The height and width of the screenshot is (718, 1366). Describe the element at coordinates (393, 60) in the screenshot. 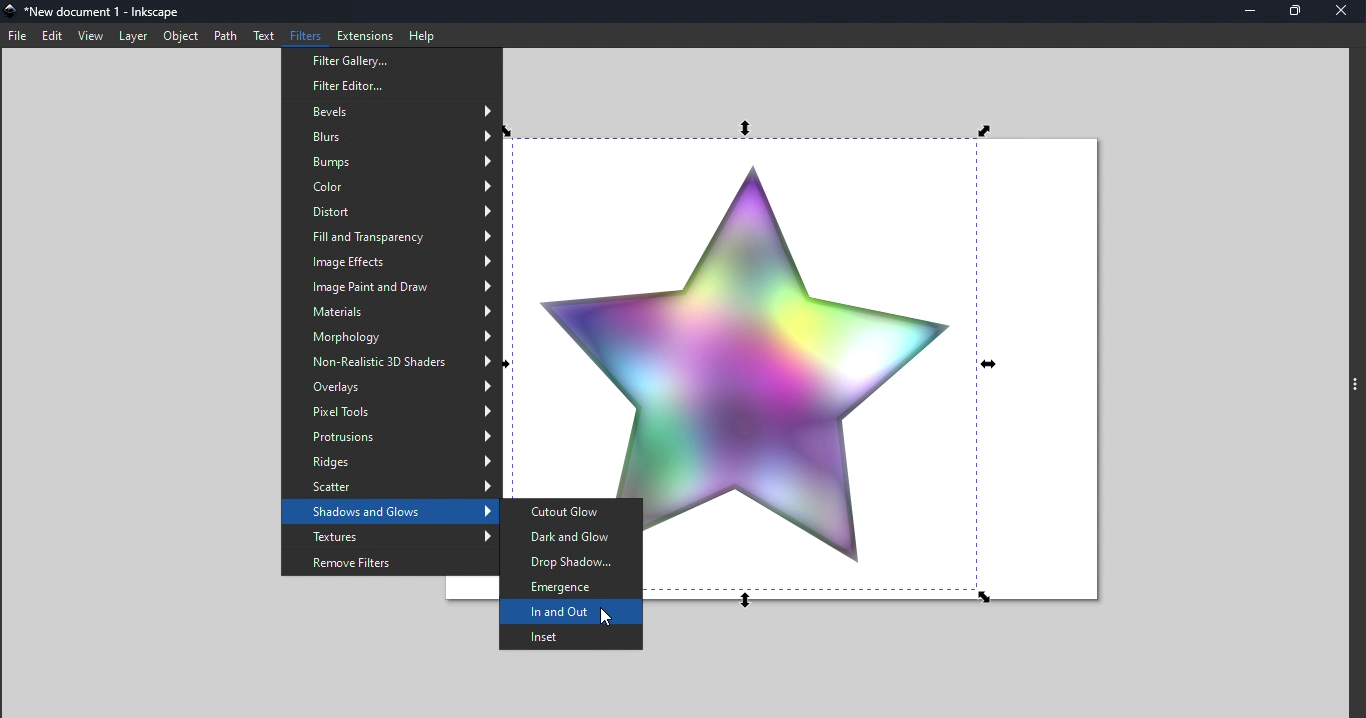

I see `Filters gallery` at that location.